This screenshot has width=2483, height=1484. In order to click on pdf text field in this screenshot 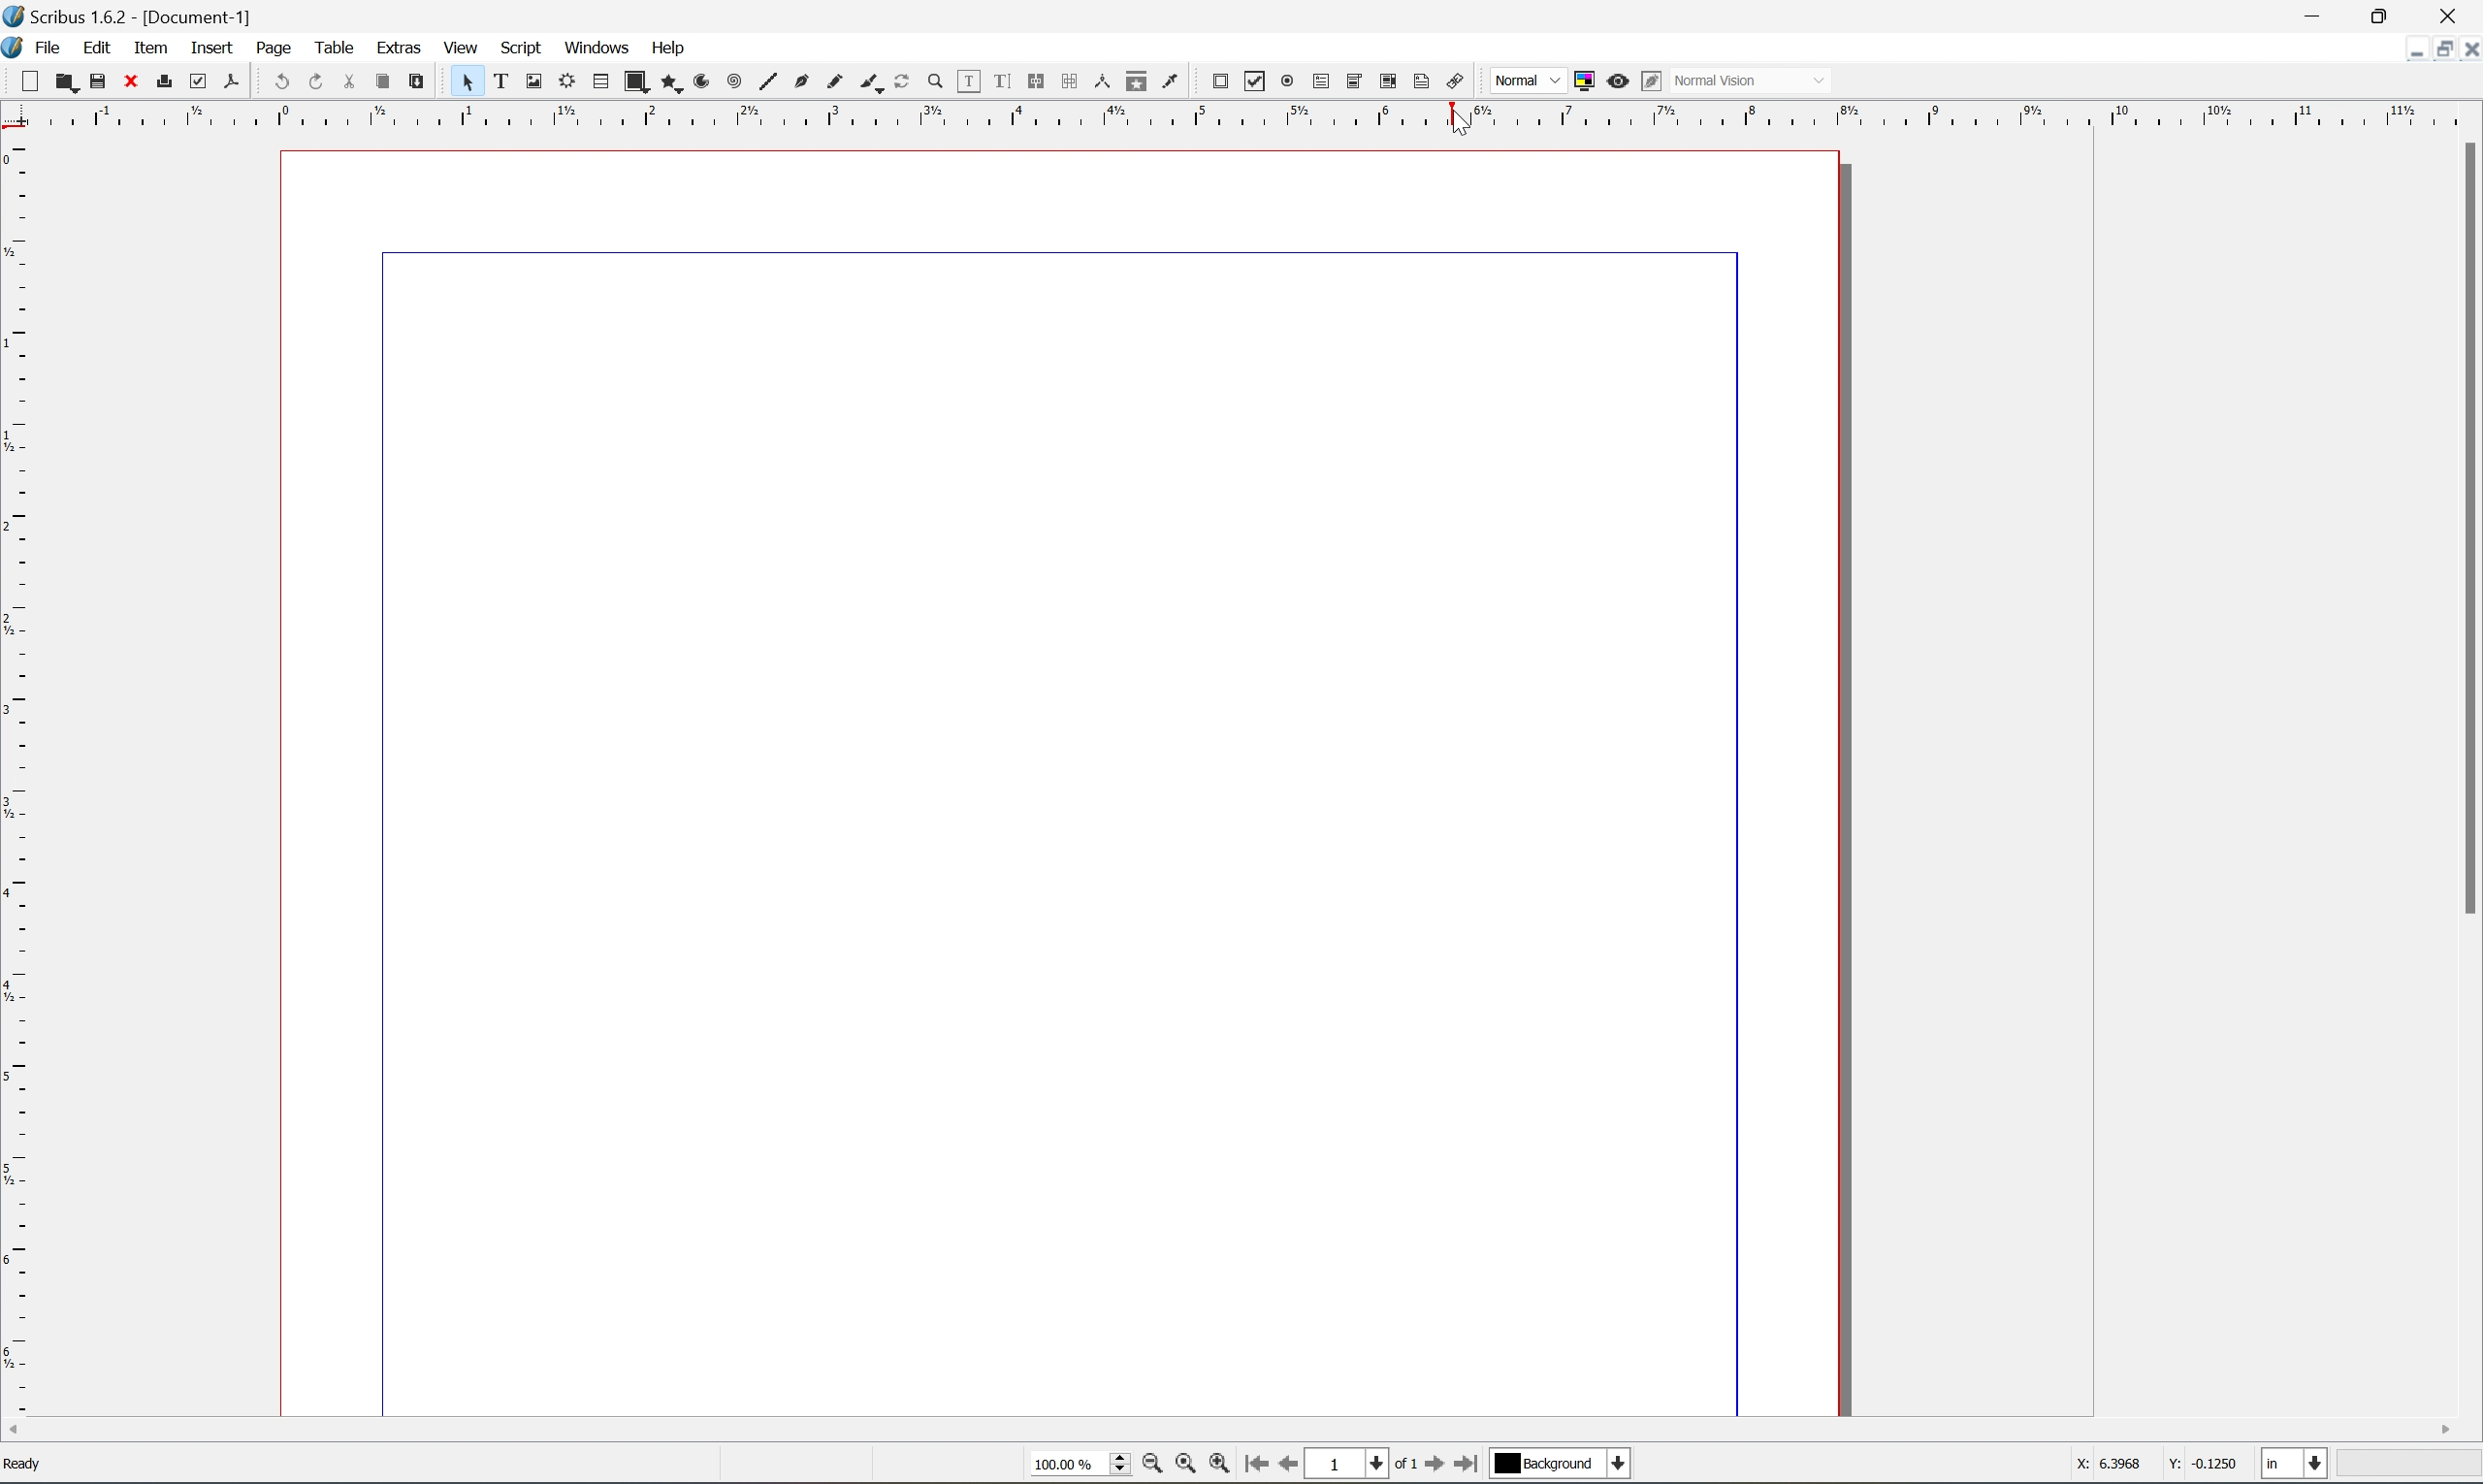, I will do `click(1324, 82)`.